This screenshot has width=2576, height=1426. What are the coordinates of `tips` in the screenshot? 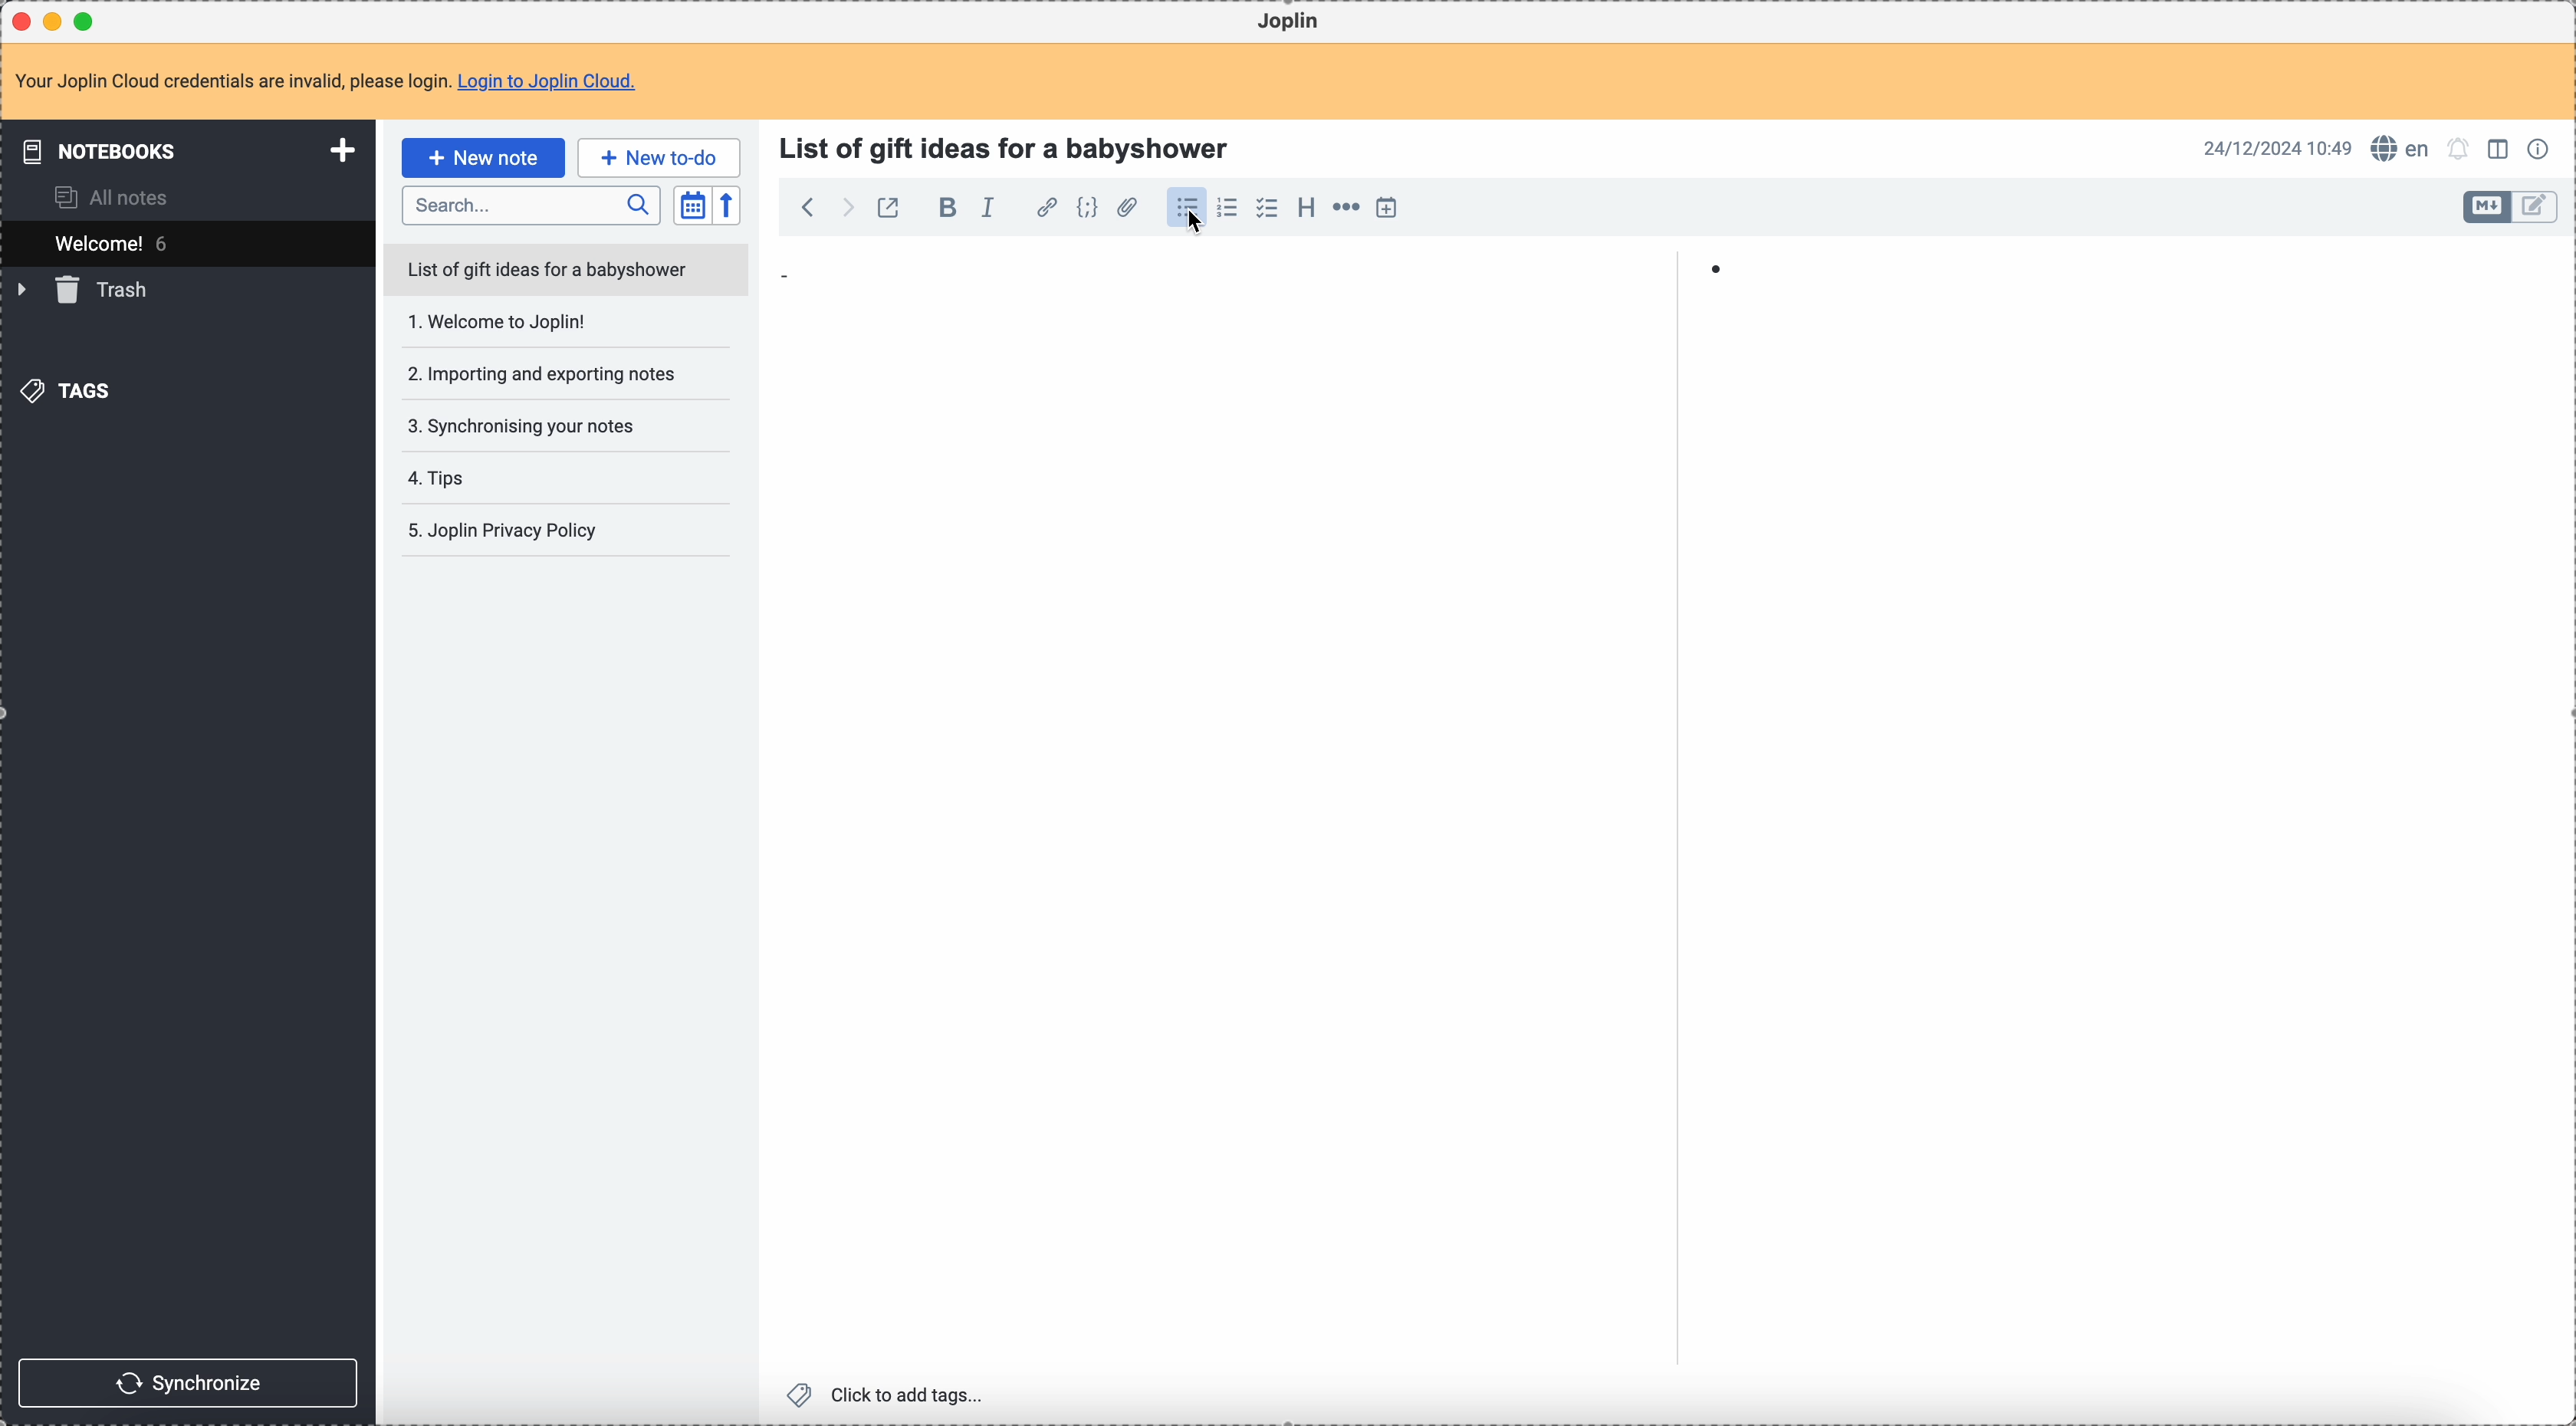 It's located at (498, 478).